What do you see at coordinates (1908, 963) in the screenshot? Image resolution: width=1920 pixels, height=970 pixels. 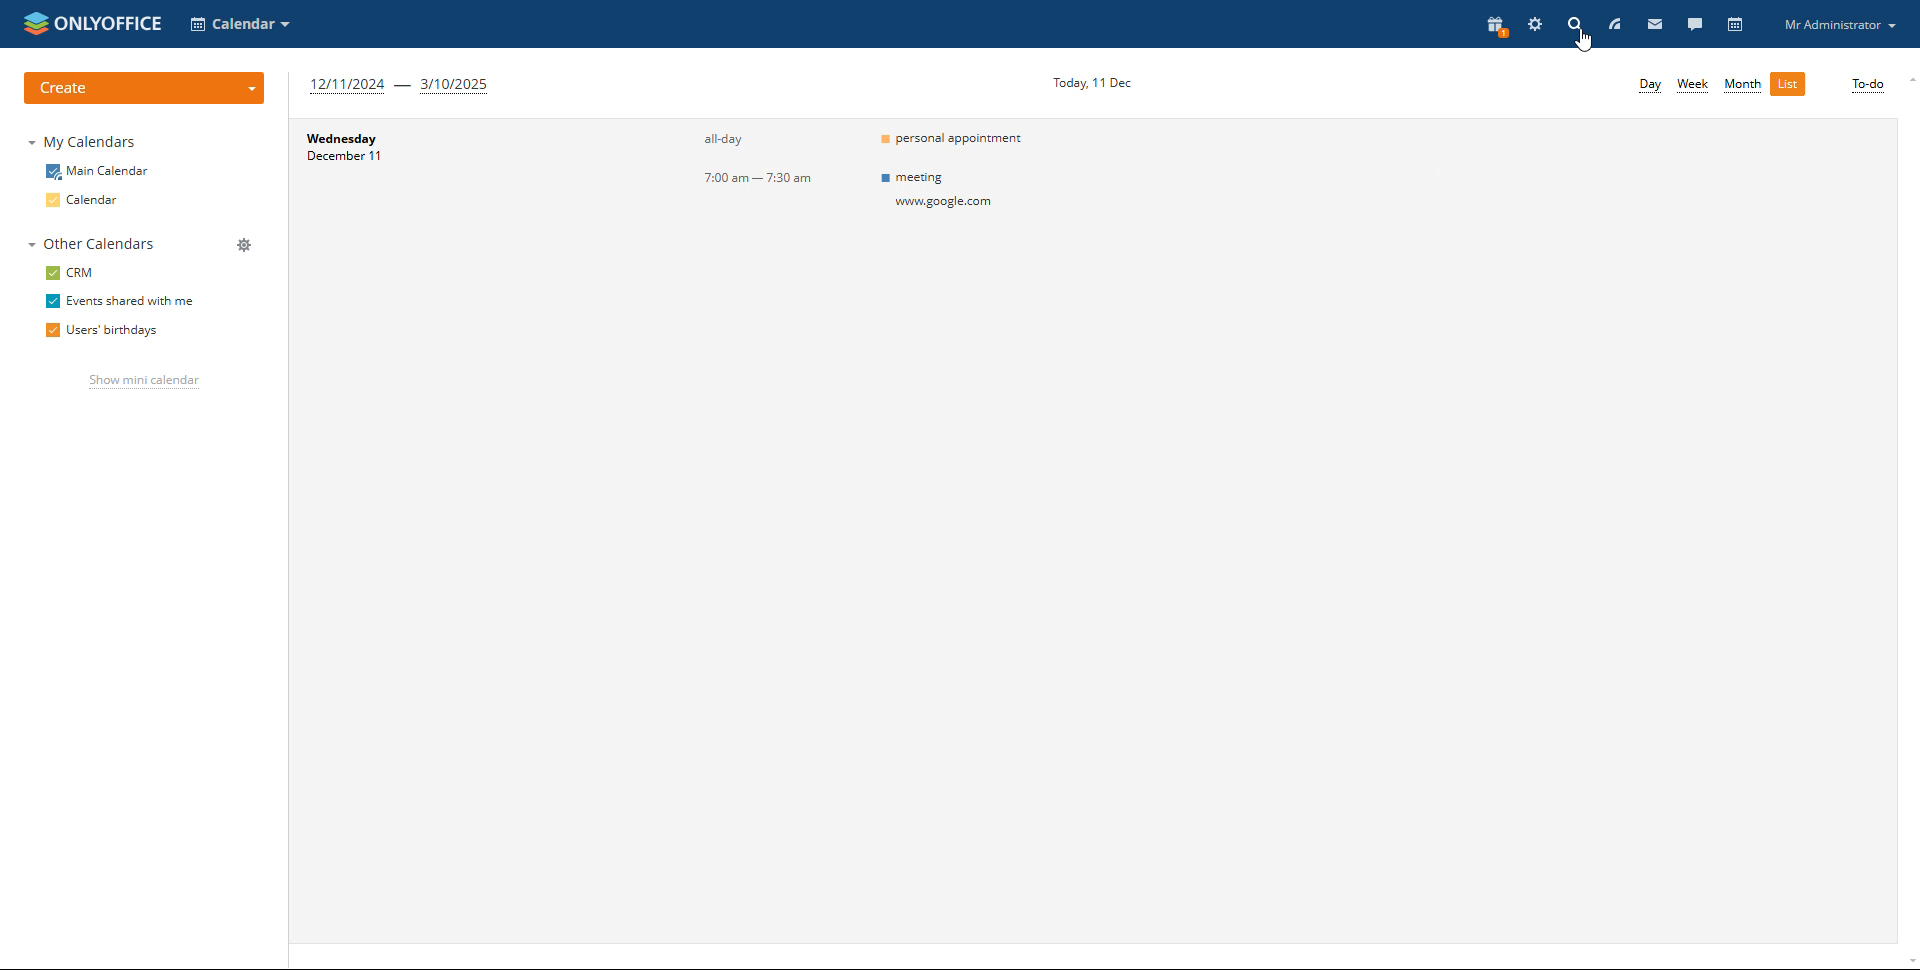 I see `scroll down` at bounding box center [1908, 963].